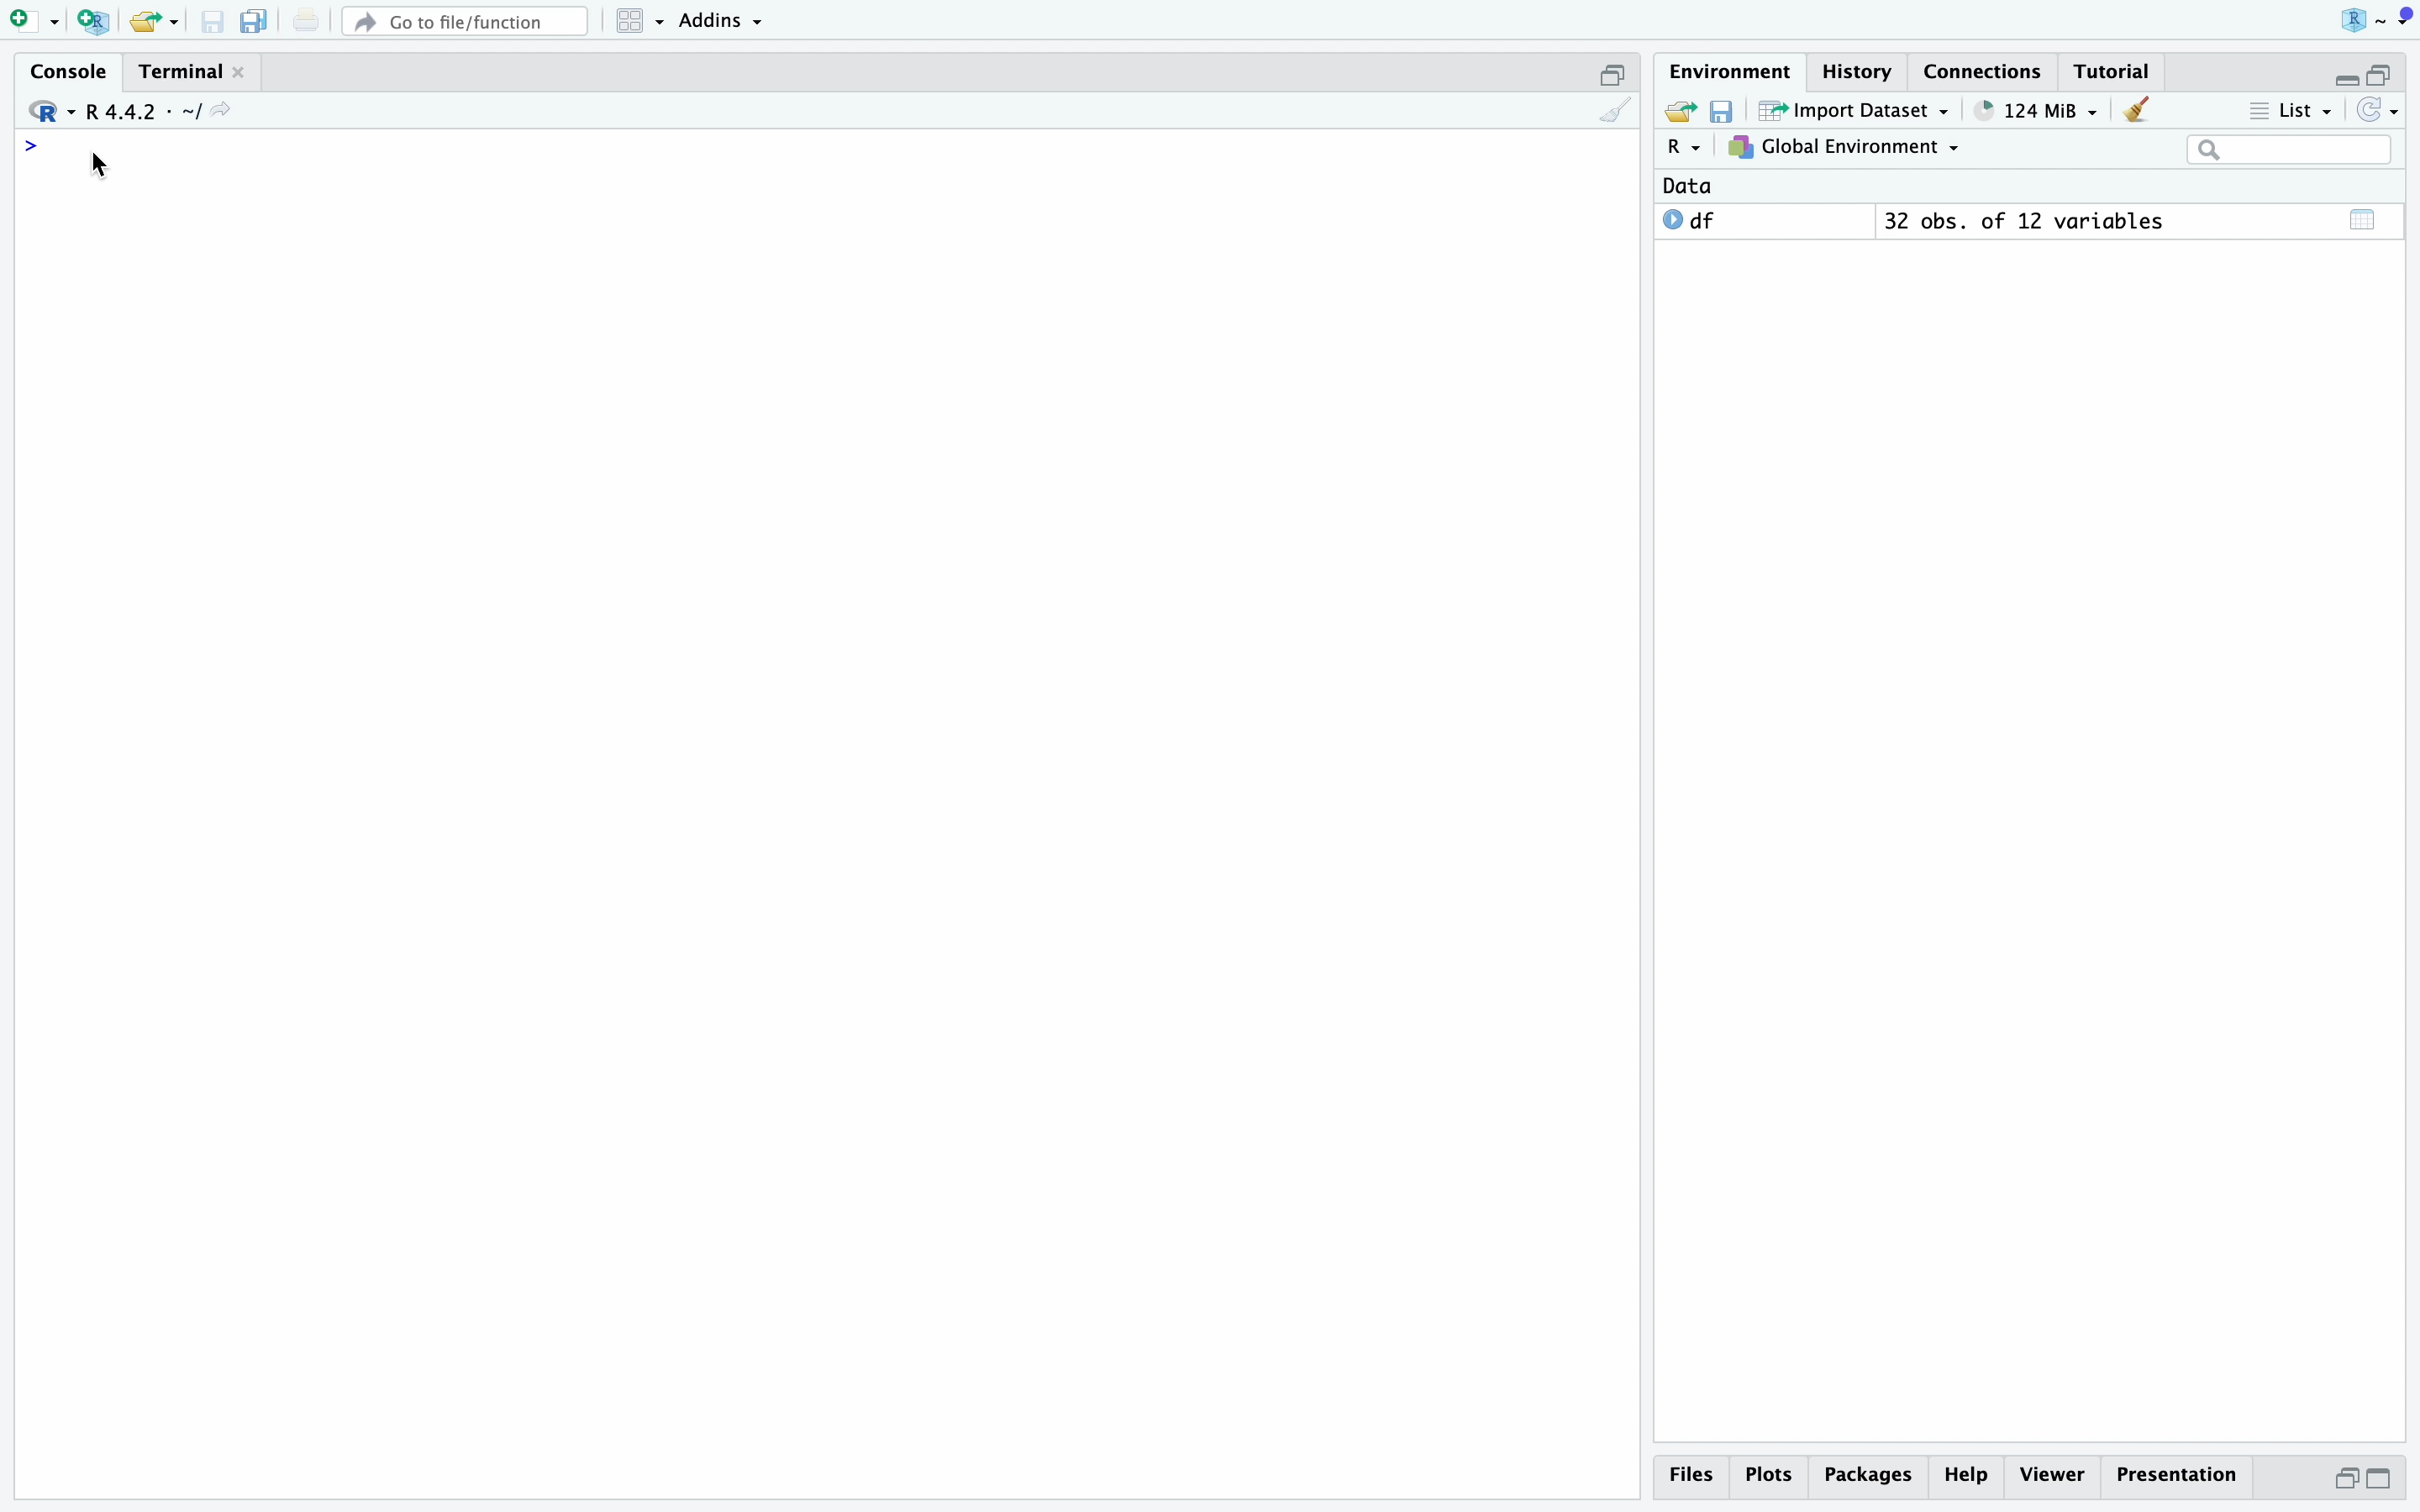  I want to click on save, so click(1725, 111).